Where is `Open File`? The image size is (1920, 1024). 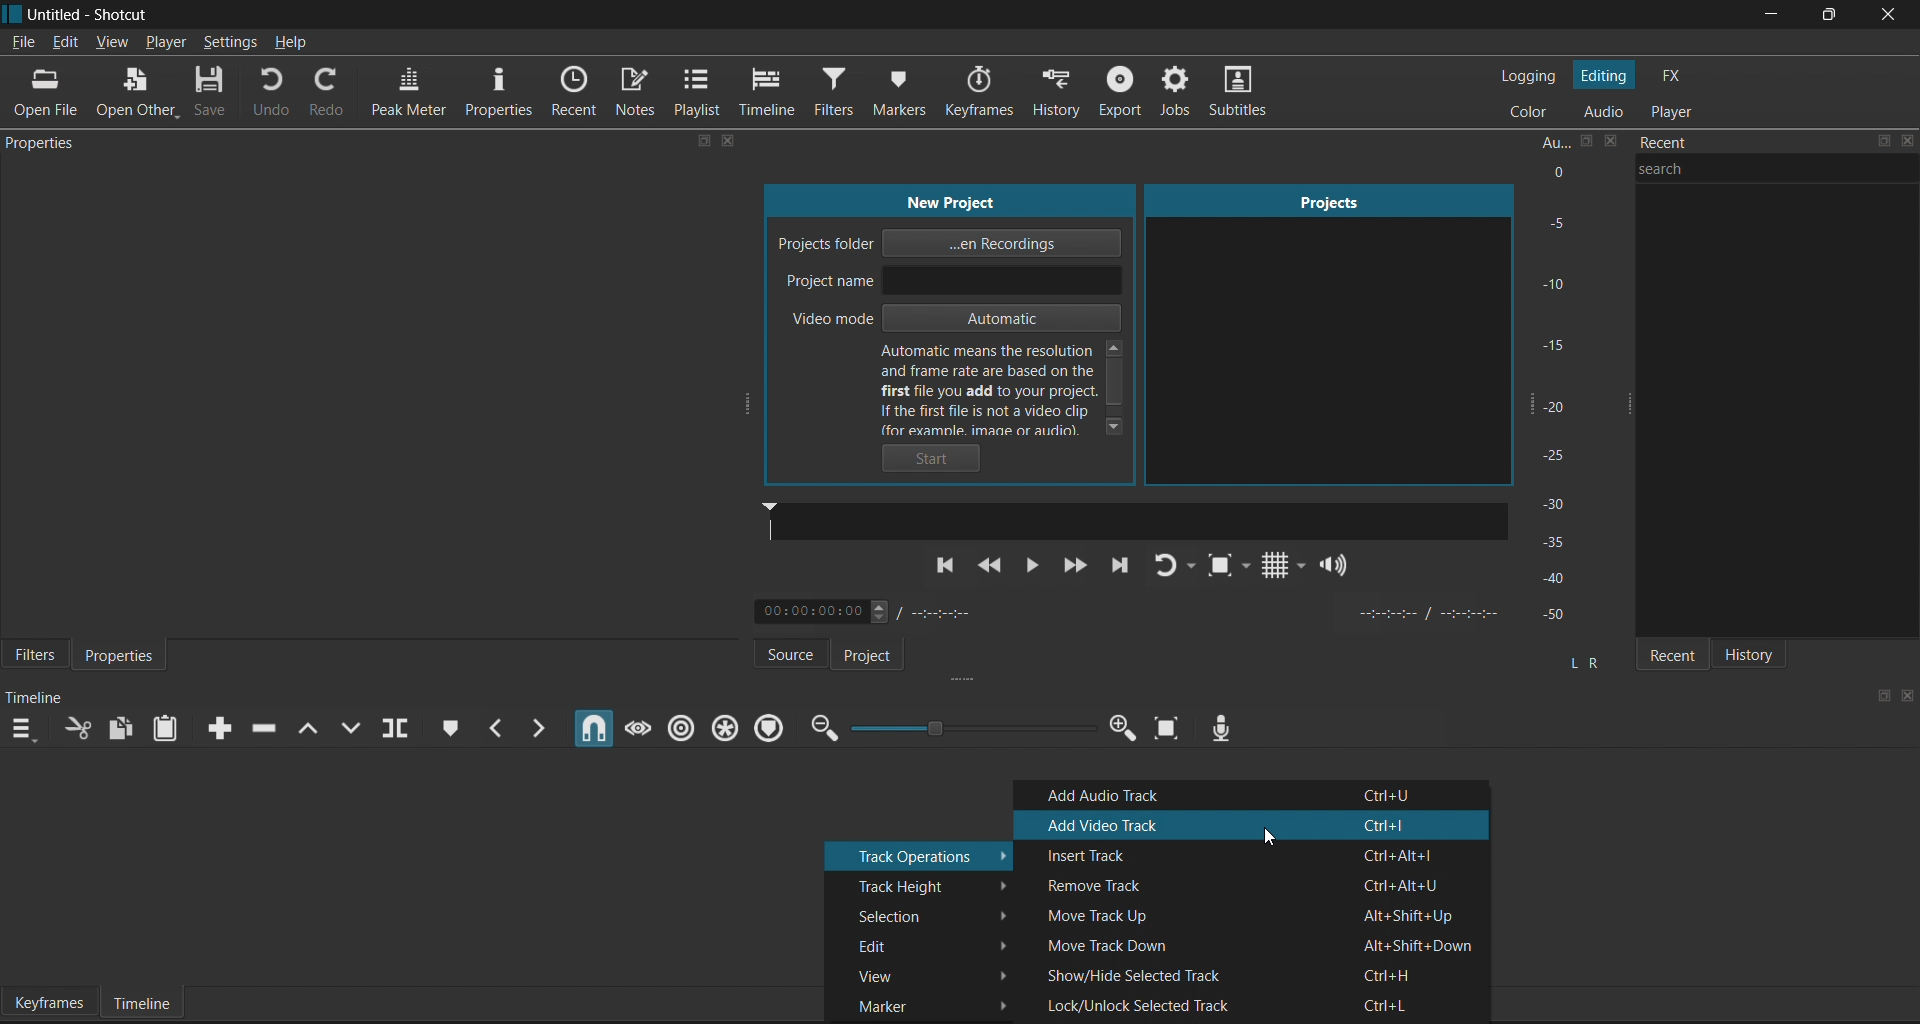
Open File is located at coordinates (49, 93).